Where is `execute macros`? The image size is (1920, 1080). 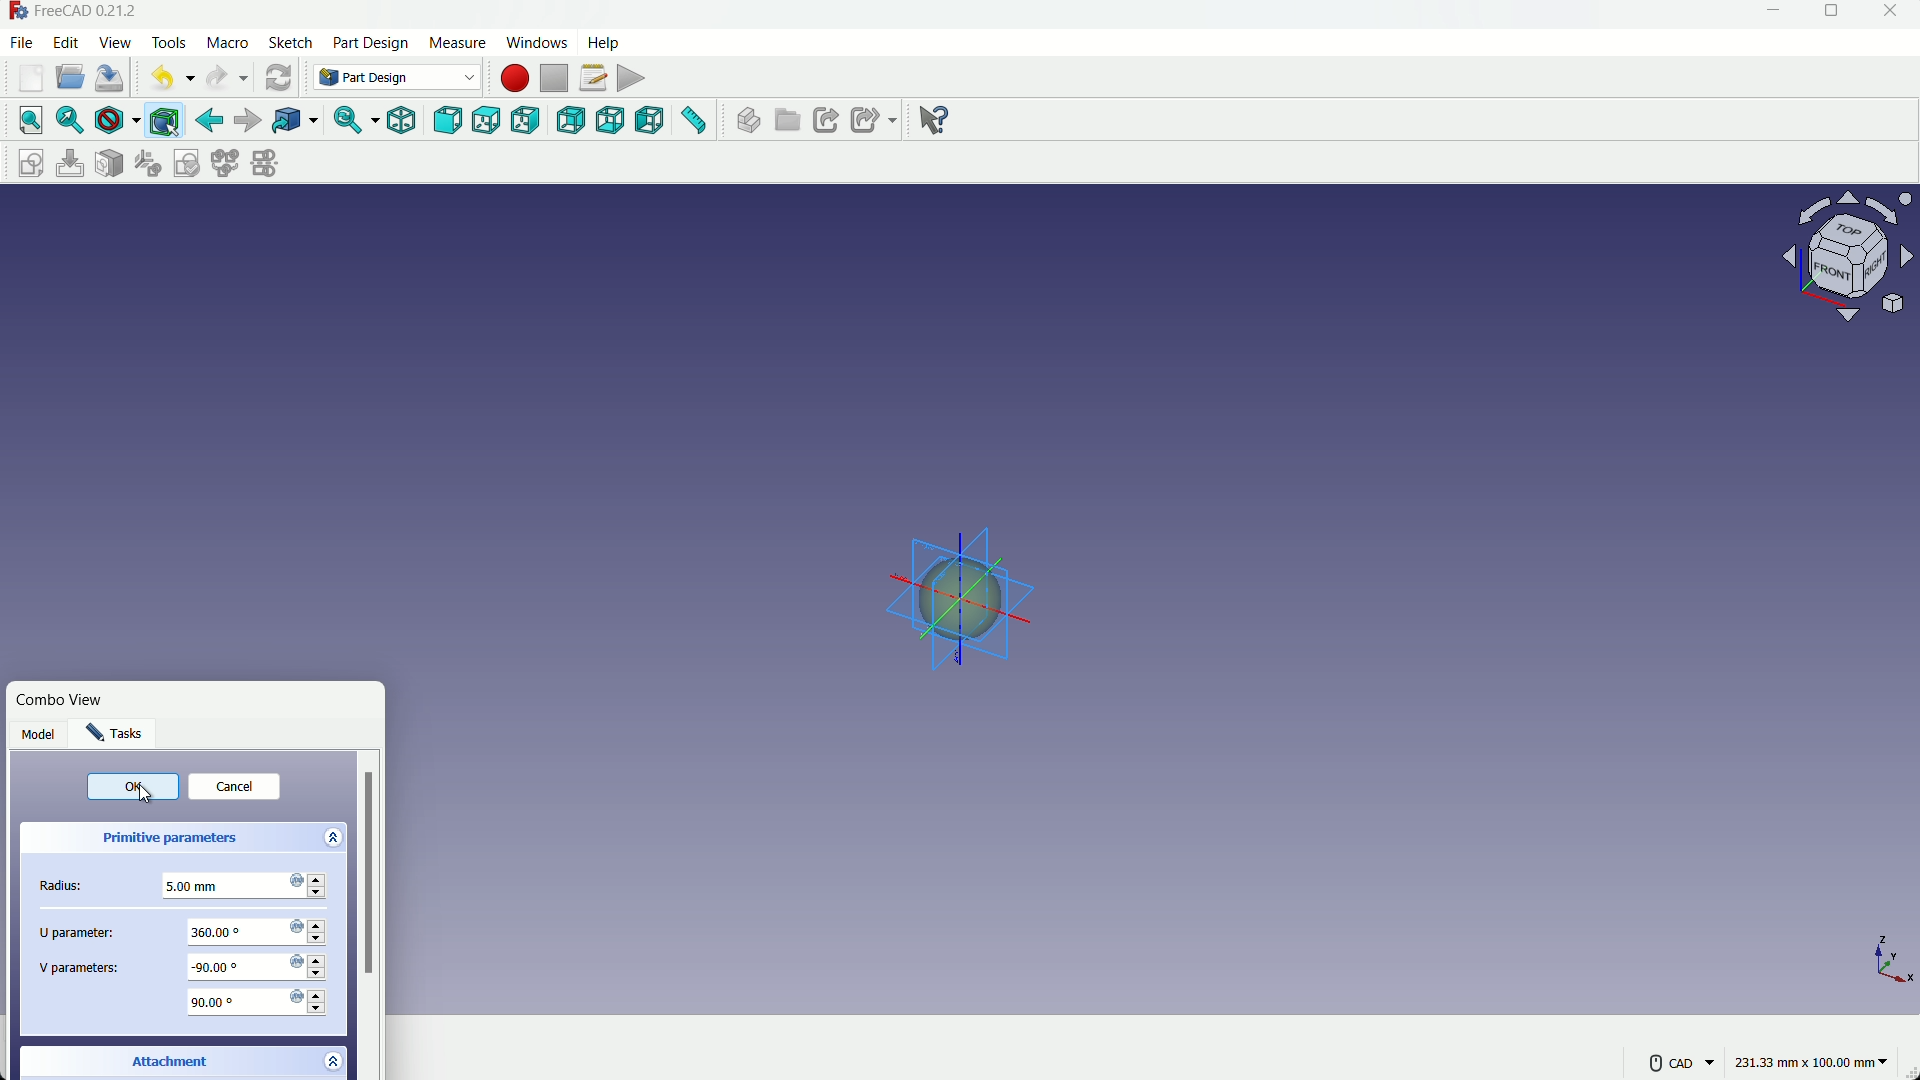 execute macros is located at coordinates (632, 78).